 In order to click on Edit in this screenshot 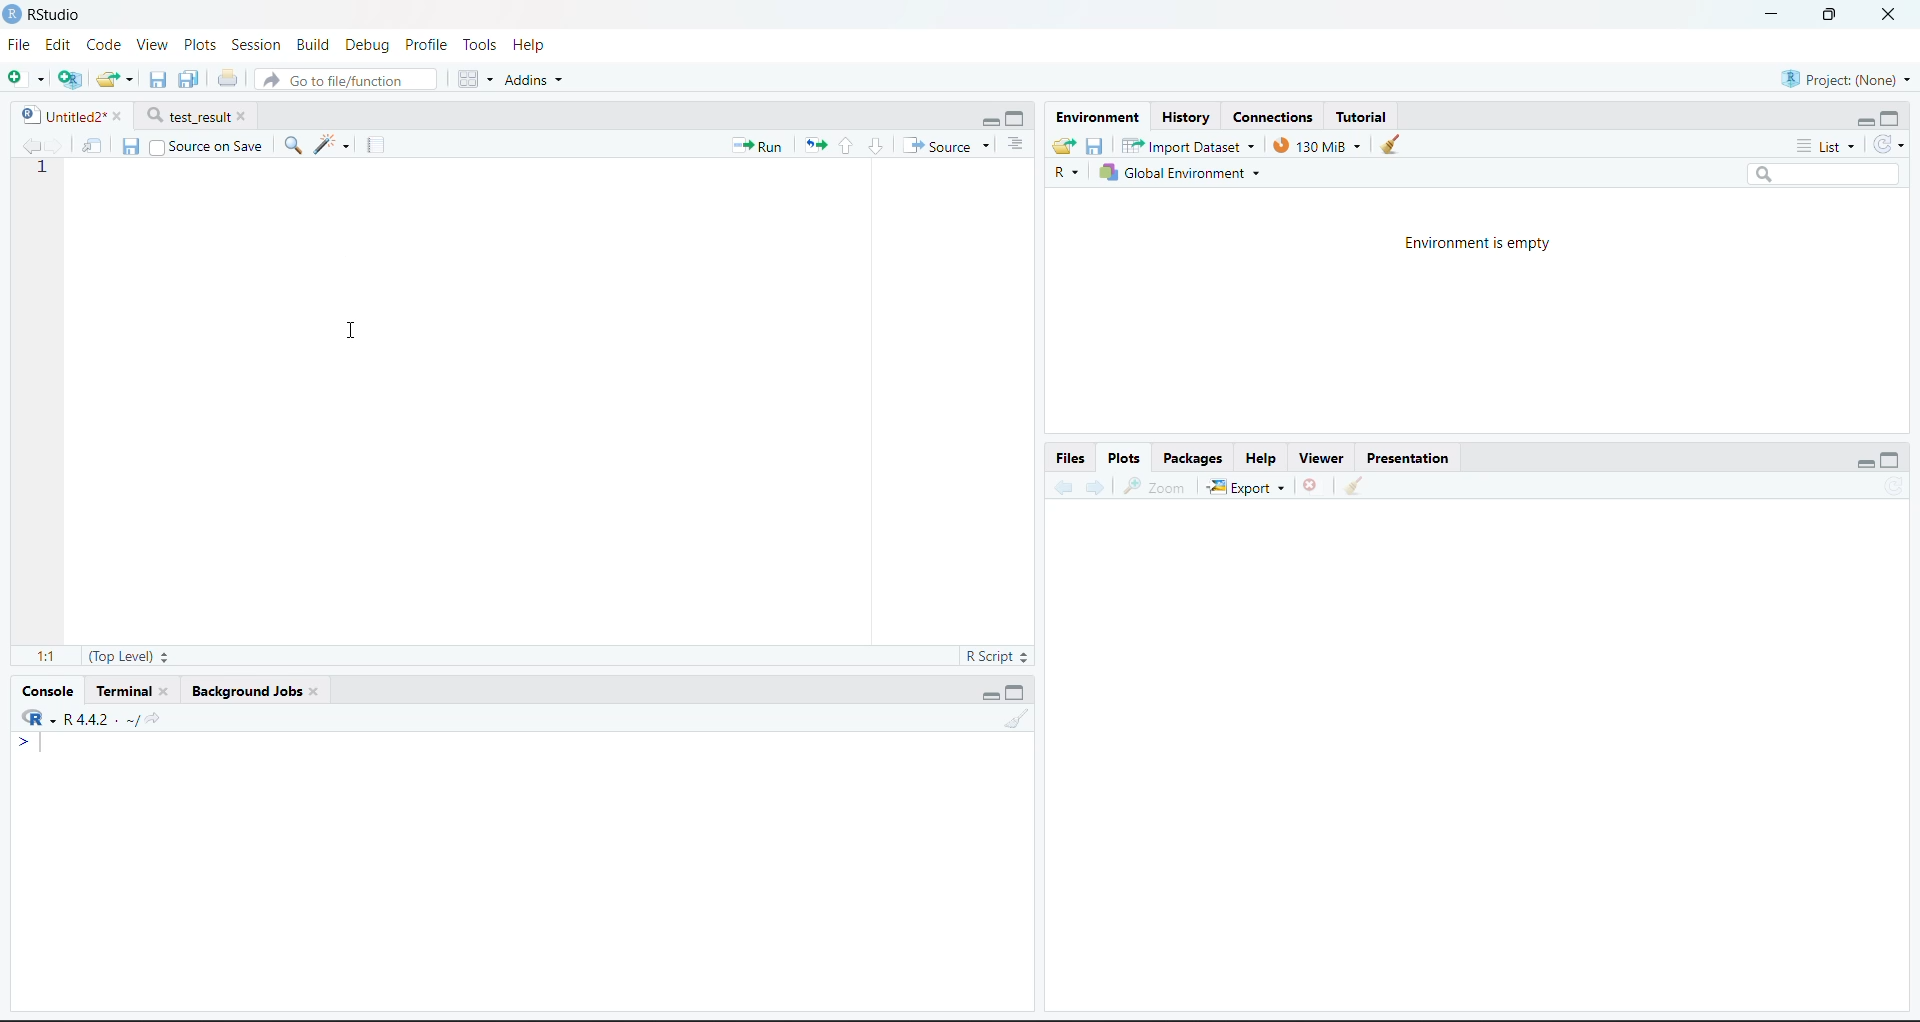, I will do `click(54, 43)`.